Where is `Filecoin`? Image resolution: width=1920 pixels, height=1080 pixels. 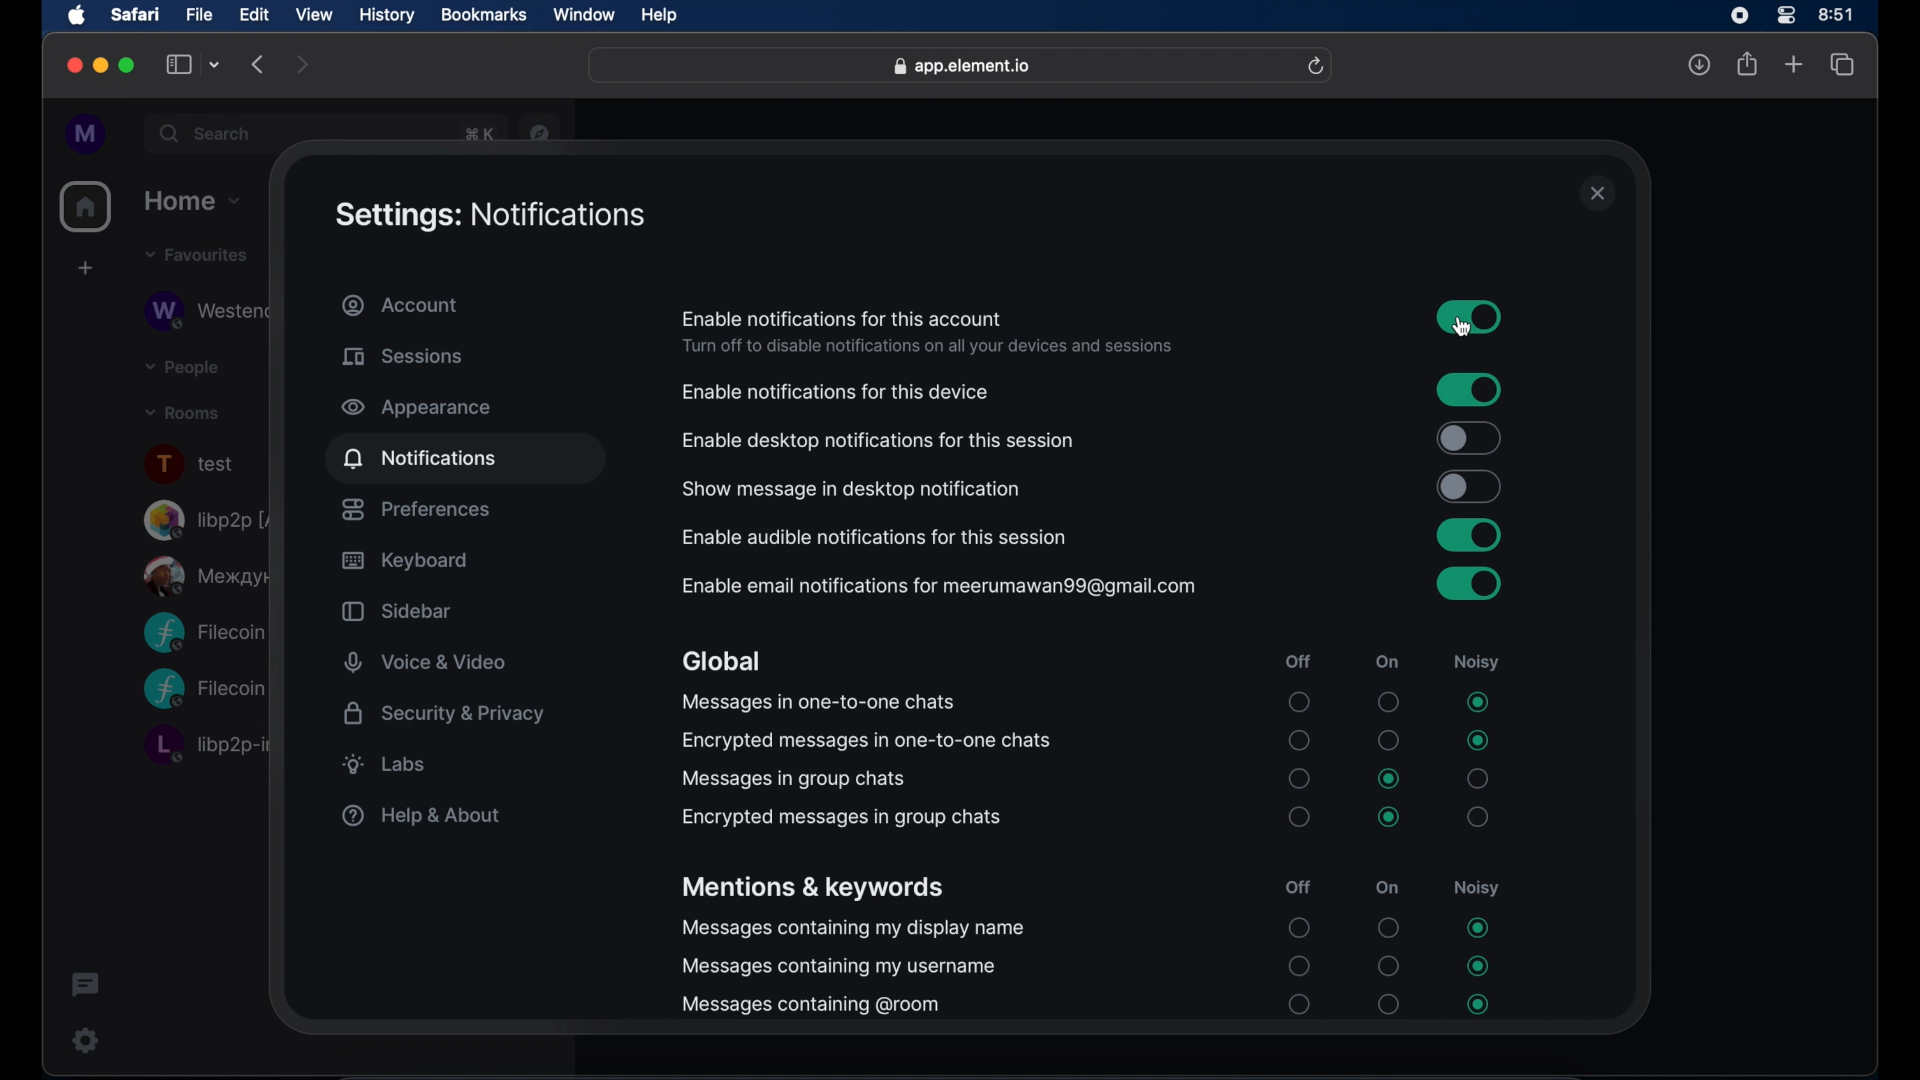 Filecoin is located at coordinates (203, 689).